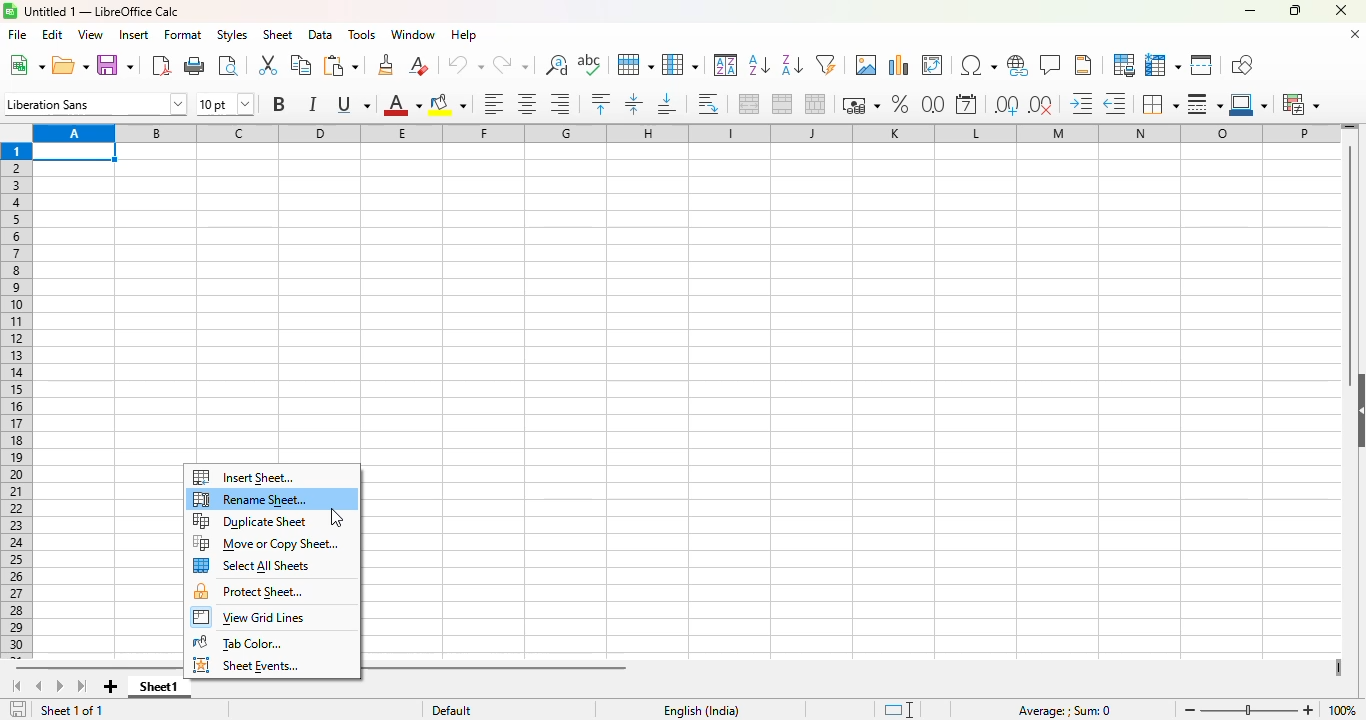 The width and height of the screenshot is (1366, 720). I want to click on decrease indent, so click(1114, 103).